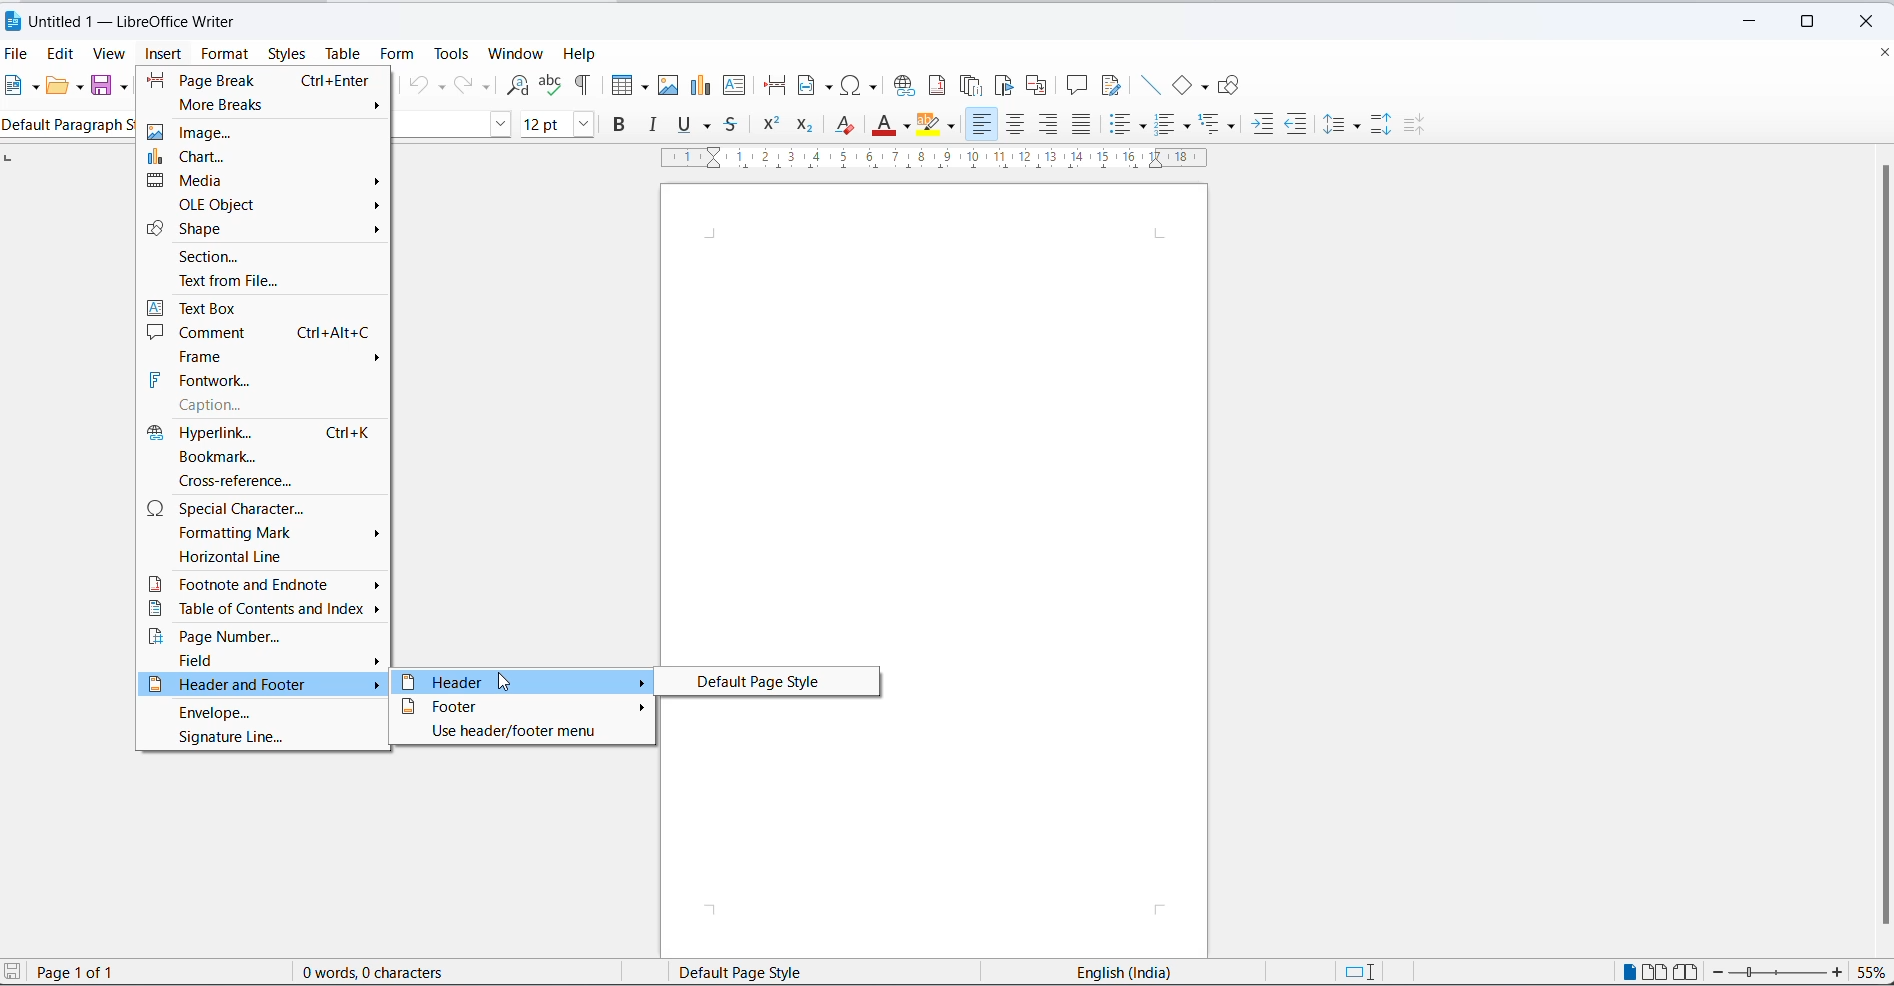 The height and width of the screenshot is (986, 1894). Describe the element at coordinates (1745, 22) in the screenshot. I see `minimize` at that location.